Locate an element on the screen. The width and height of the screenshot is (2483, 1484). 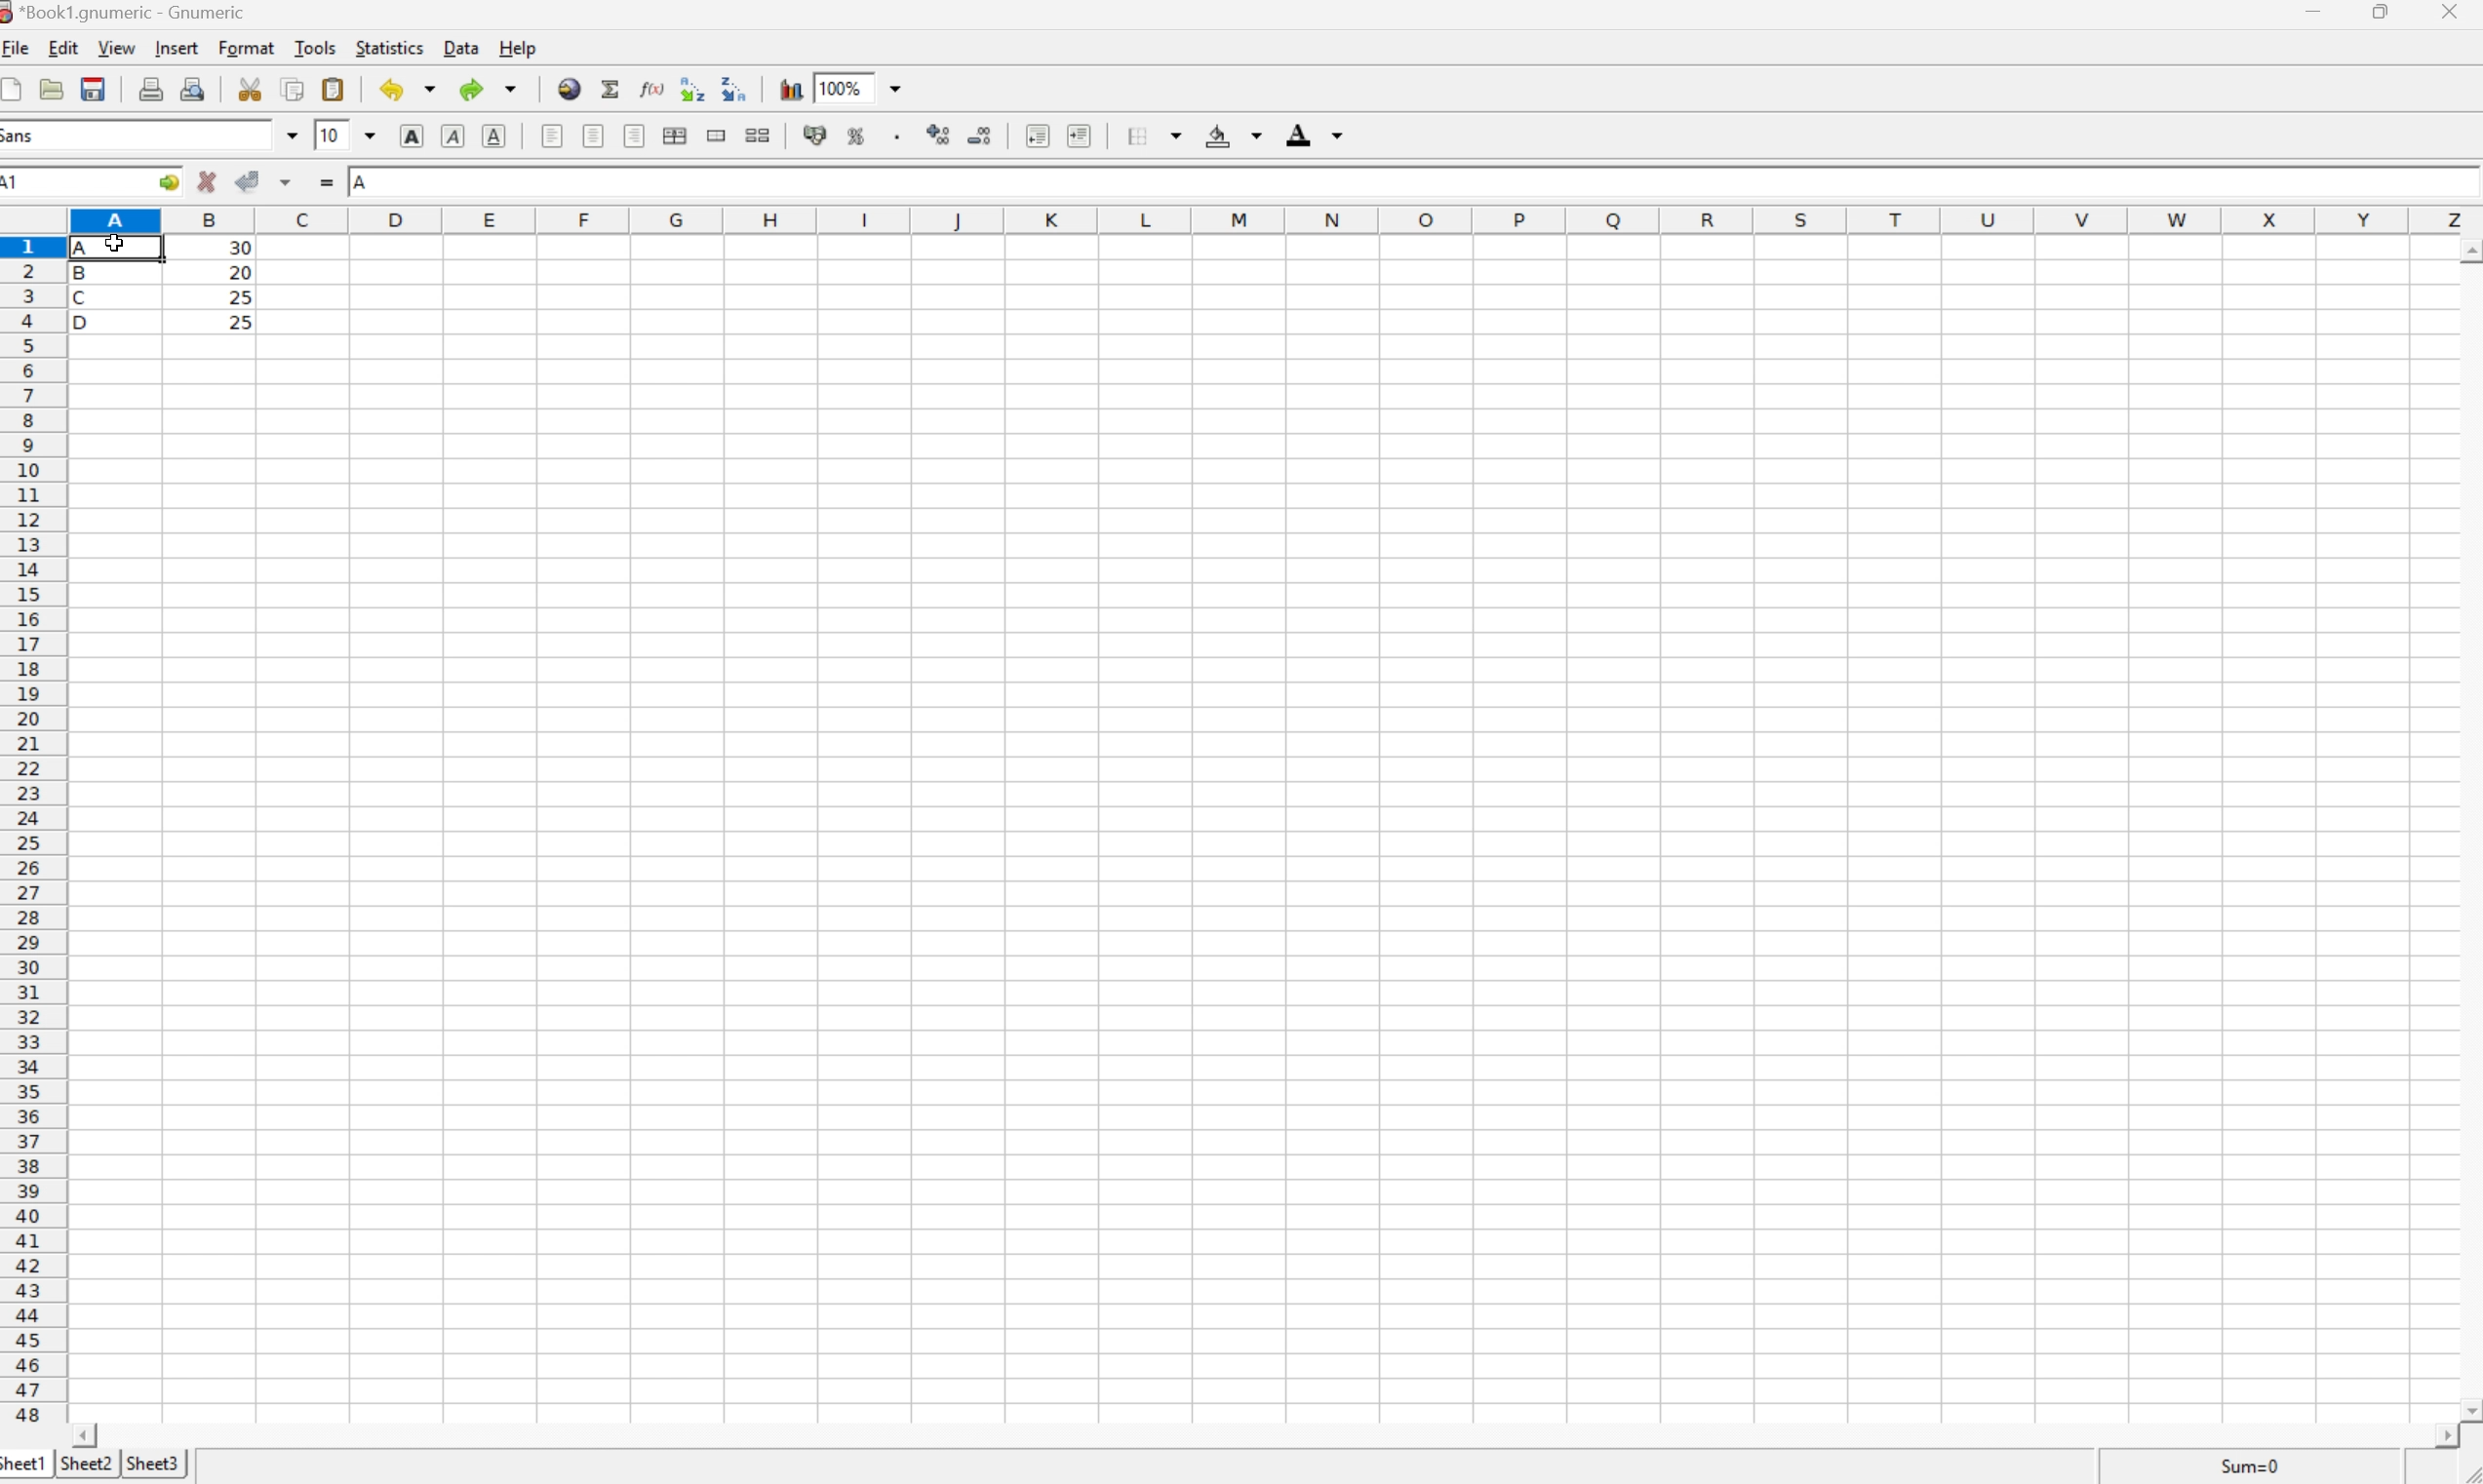
Align Left is located at coordinates (553, 138).